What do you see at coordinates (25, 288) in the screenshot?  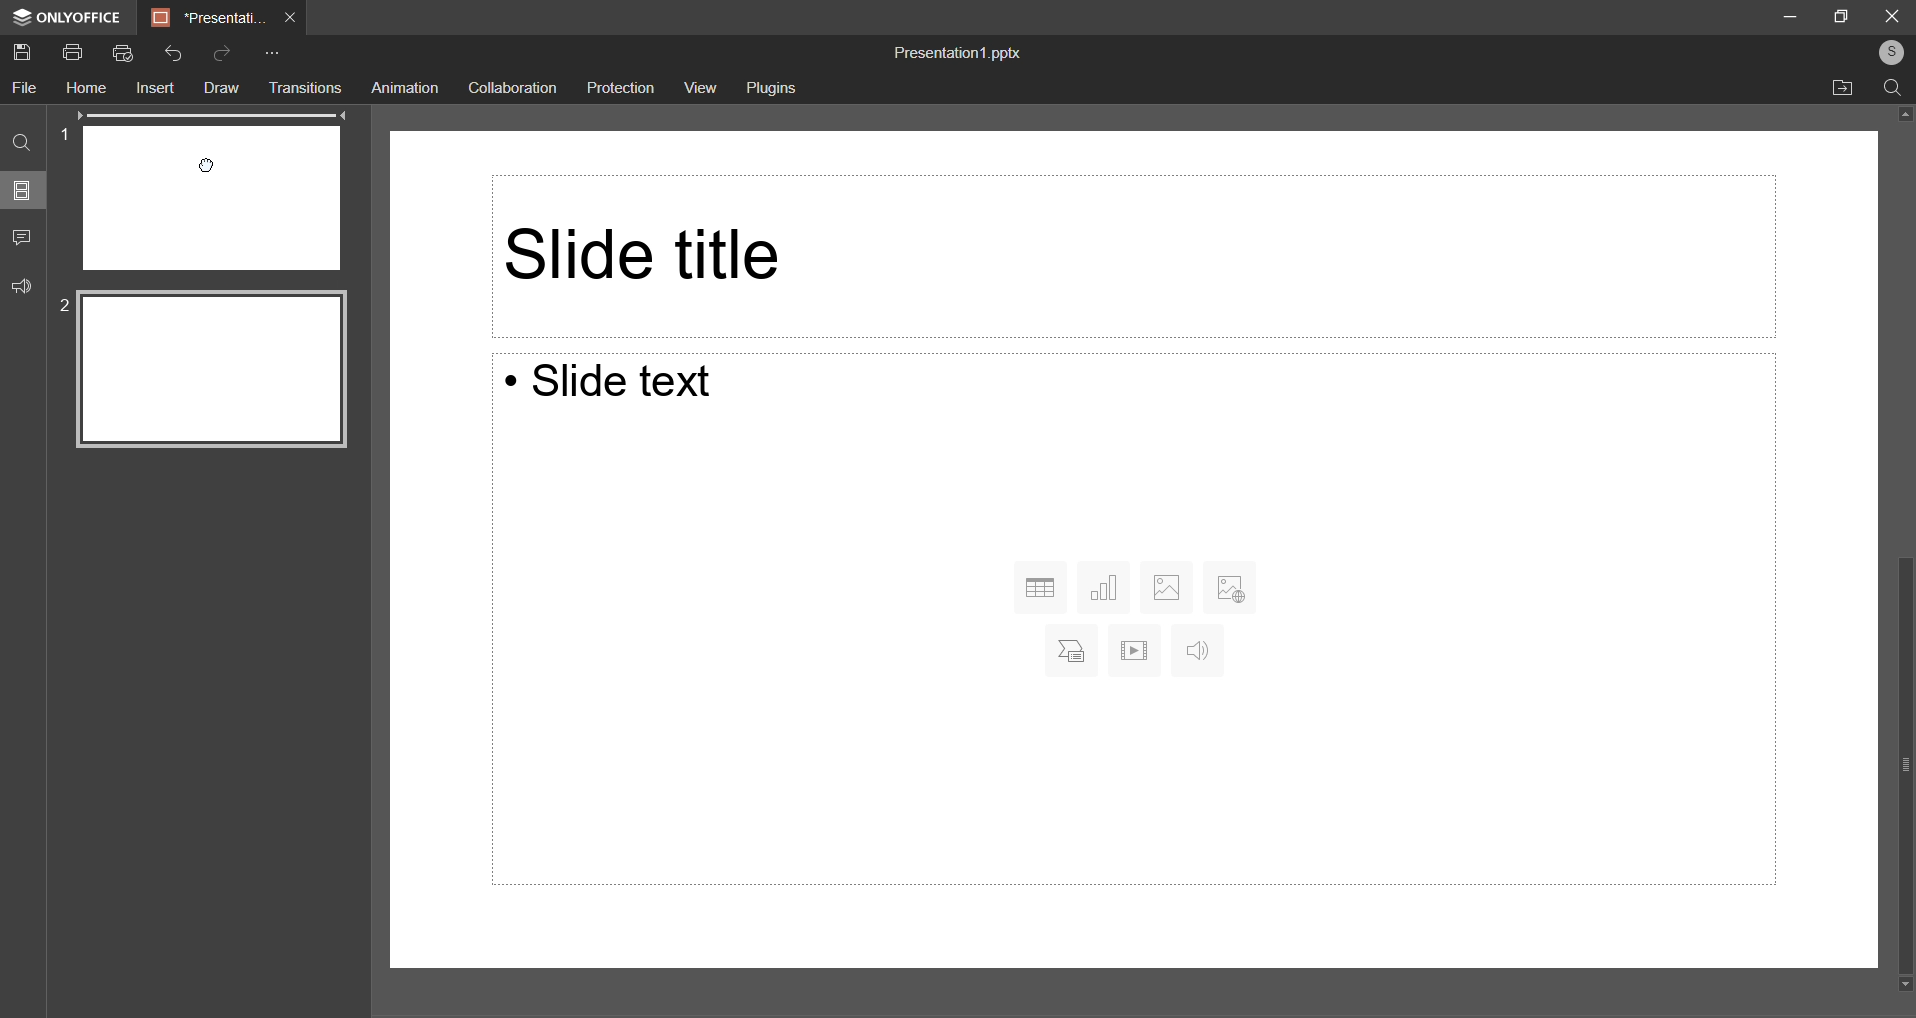 I see `Feedback` at bounding box center [25, 288].